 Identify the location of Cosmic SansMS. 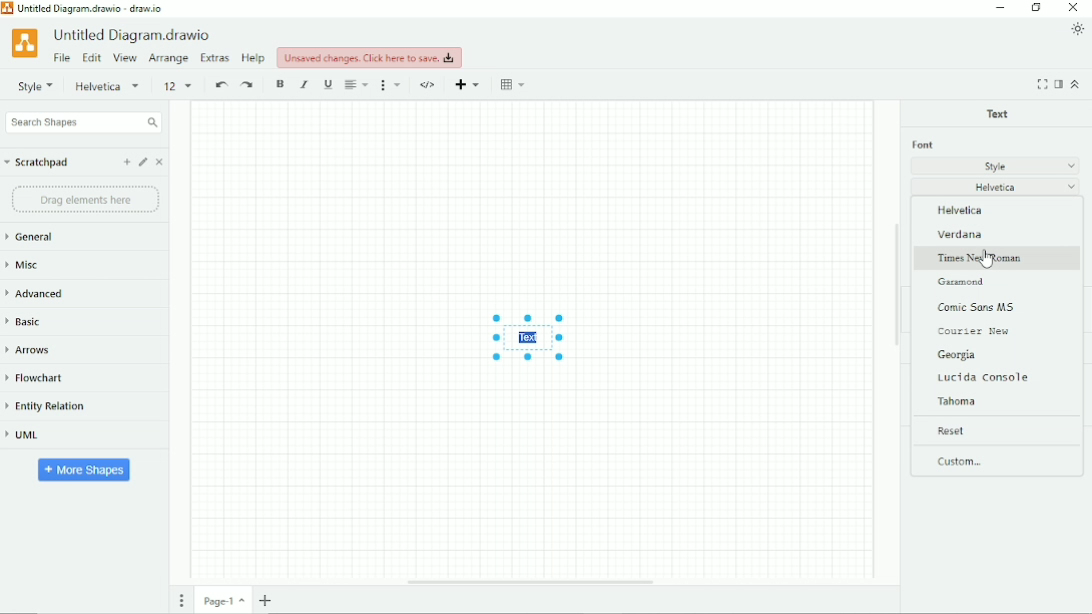
(981, 307).